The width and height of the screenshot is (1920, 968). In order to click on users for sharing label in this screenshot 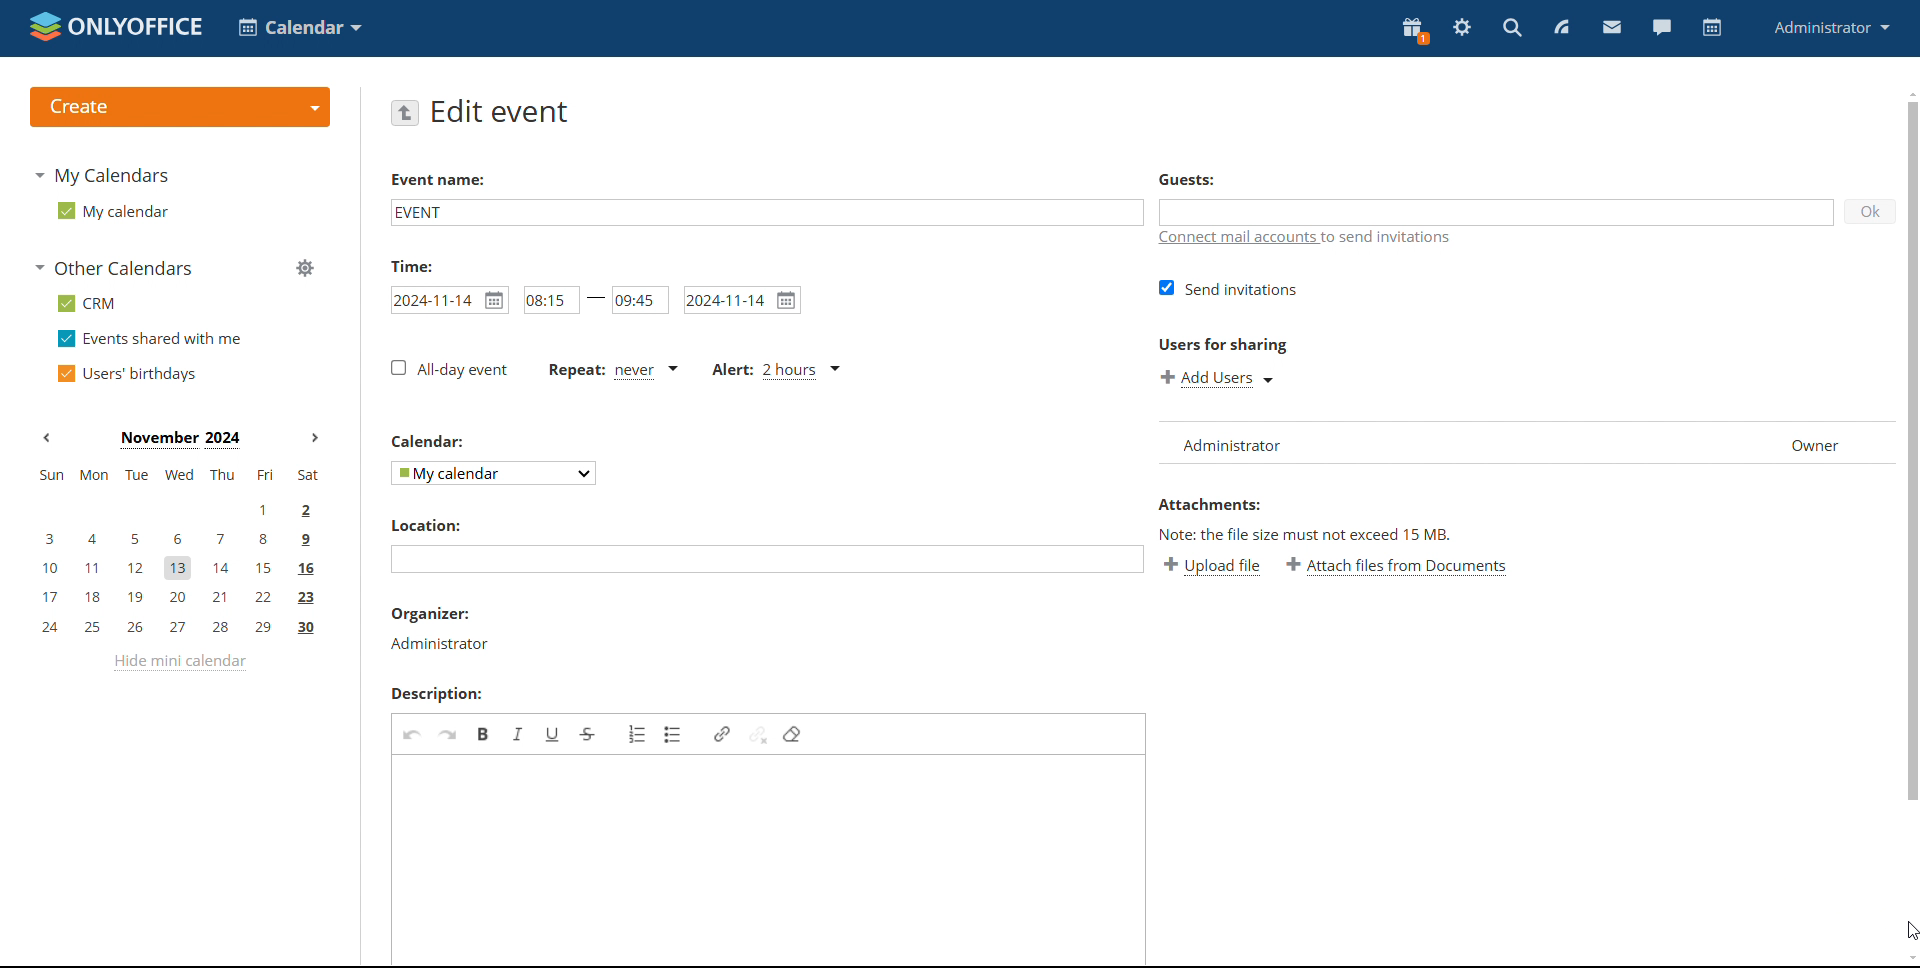, I will do `click(1228, 346)`.